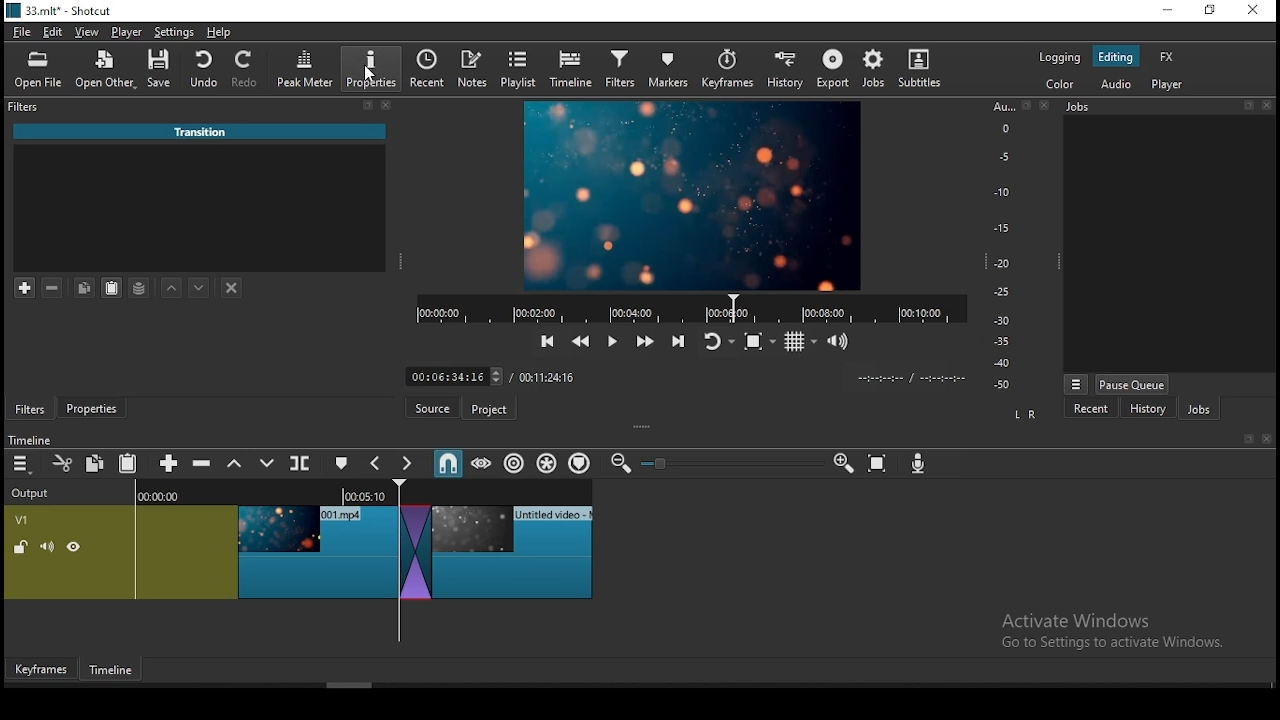 This screenshot has height=720, width=1280. What do you see at coordinates (675, 341) in the screenshot?
I see `skip to next point` at bounding box center [675, 341].